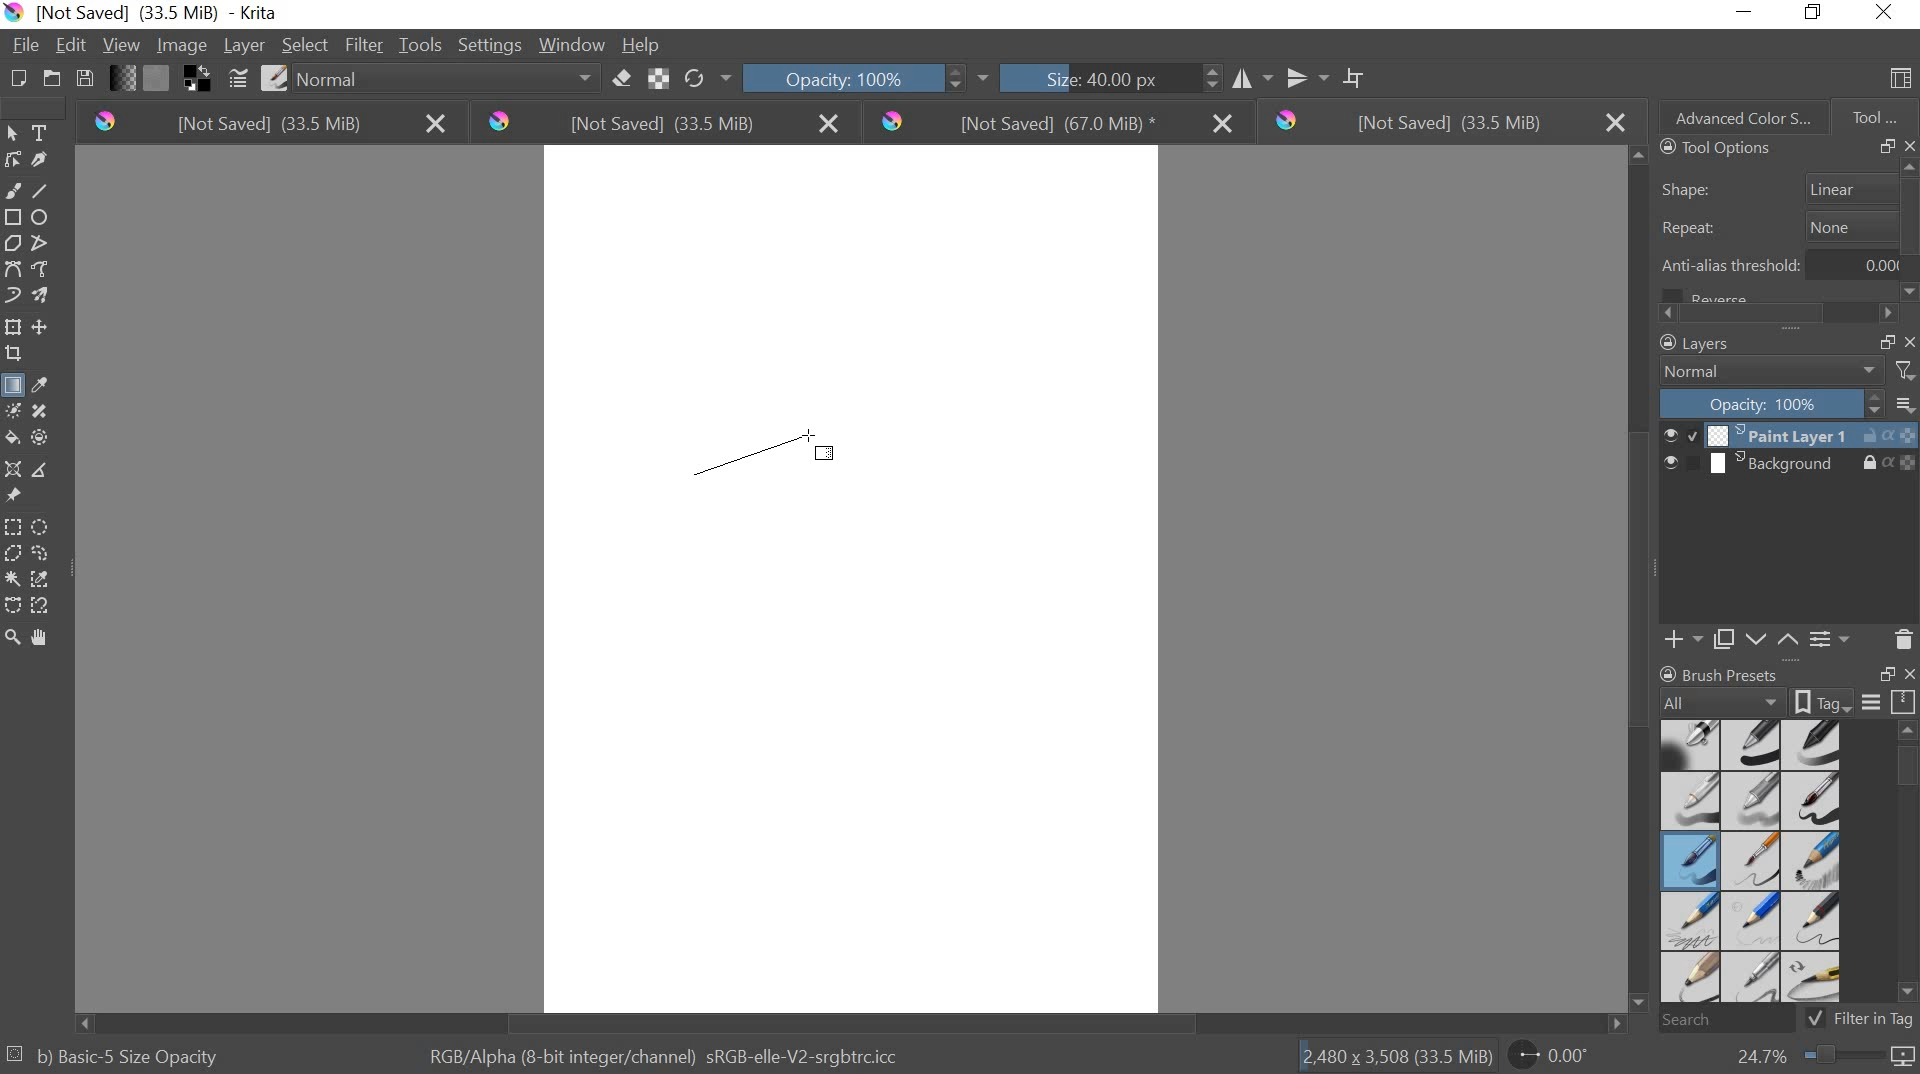 The width and height of the screenshot is (1920, 1074). Describe the element at coordinates (1830, 639) in the screenshot. I see `LAYER PROPERTIES` at that location.